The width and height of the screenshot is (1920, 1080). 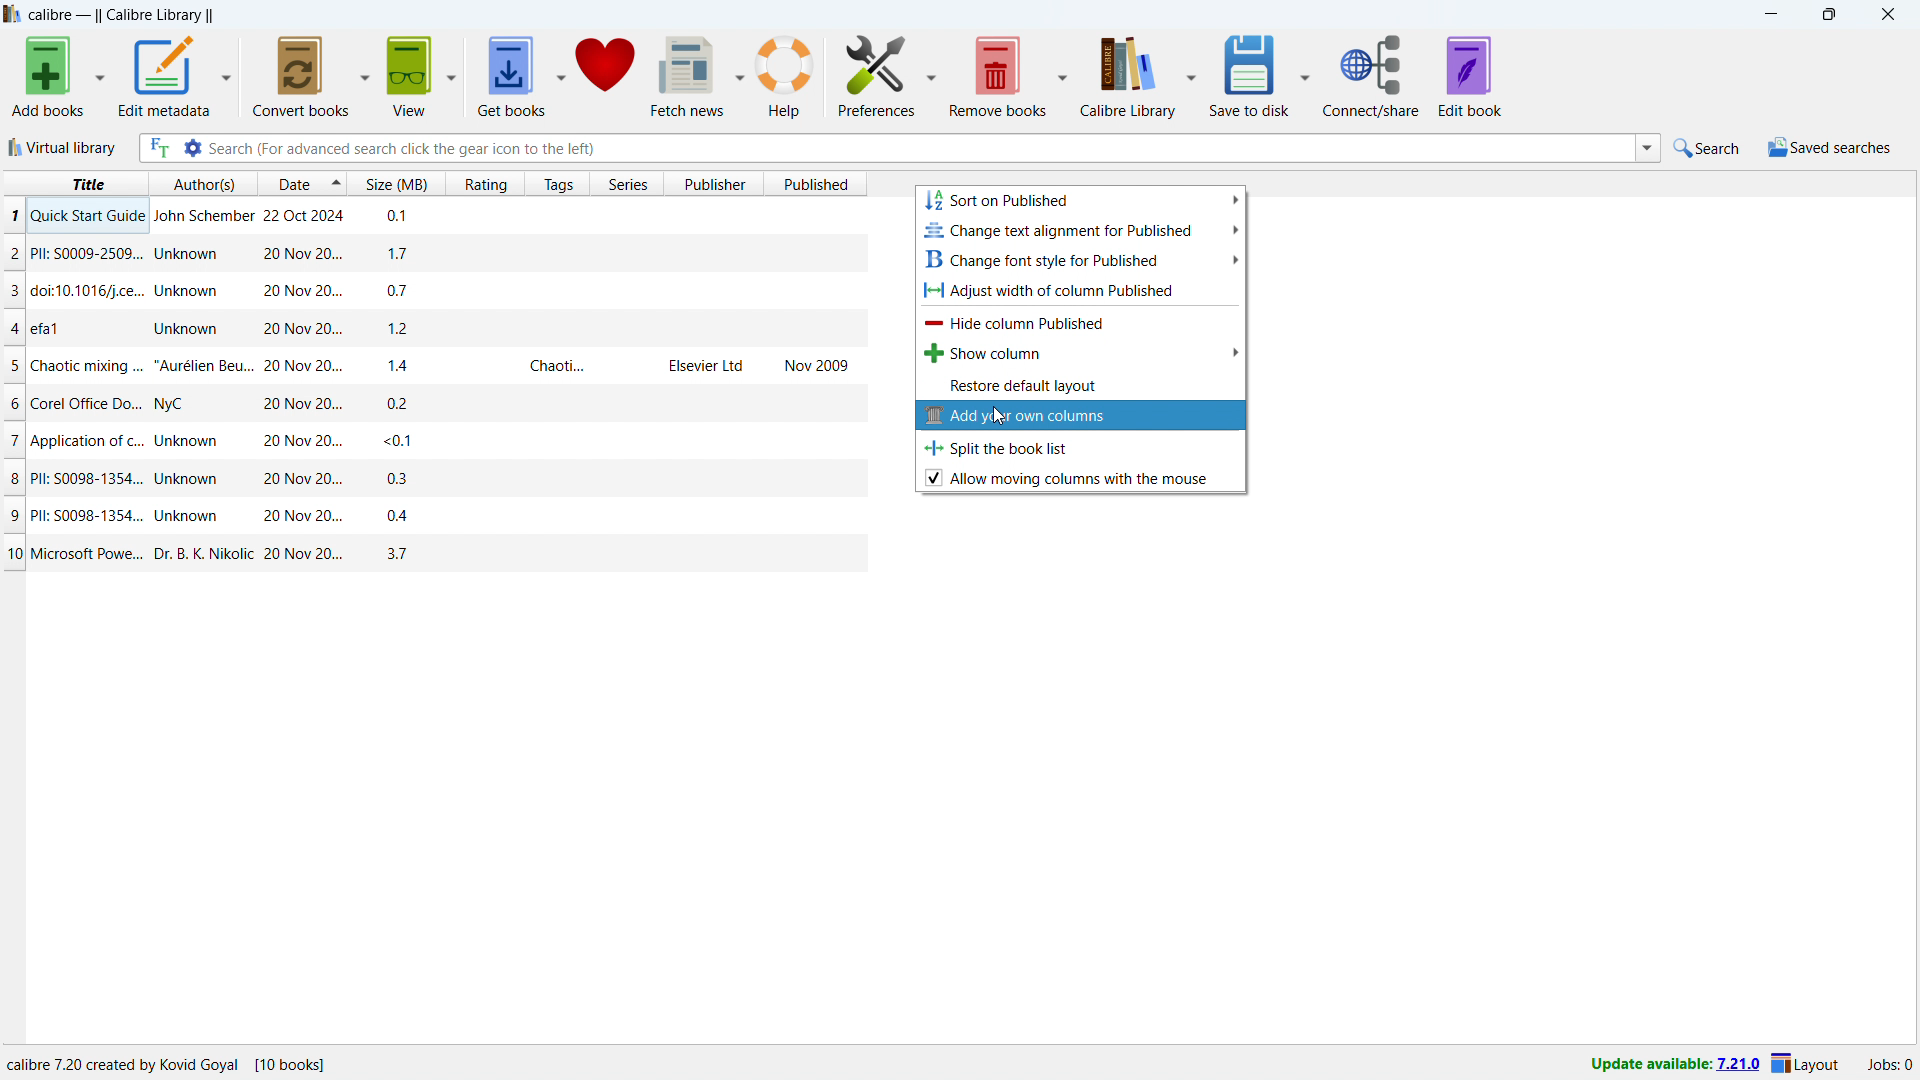 I want to click on convert books options, so click(x=366, y=74).